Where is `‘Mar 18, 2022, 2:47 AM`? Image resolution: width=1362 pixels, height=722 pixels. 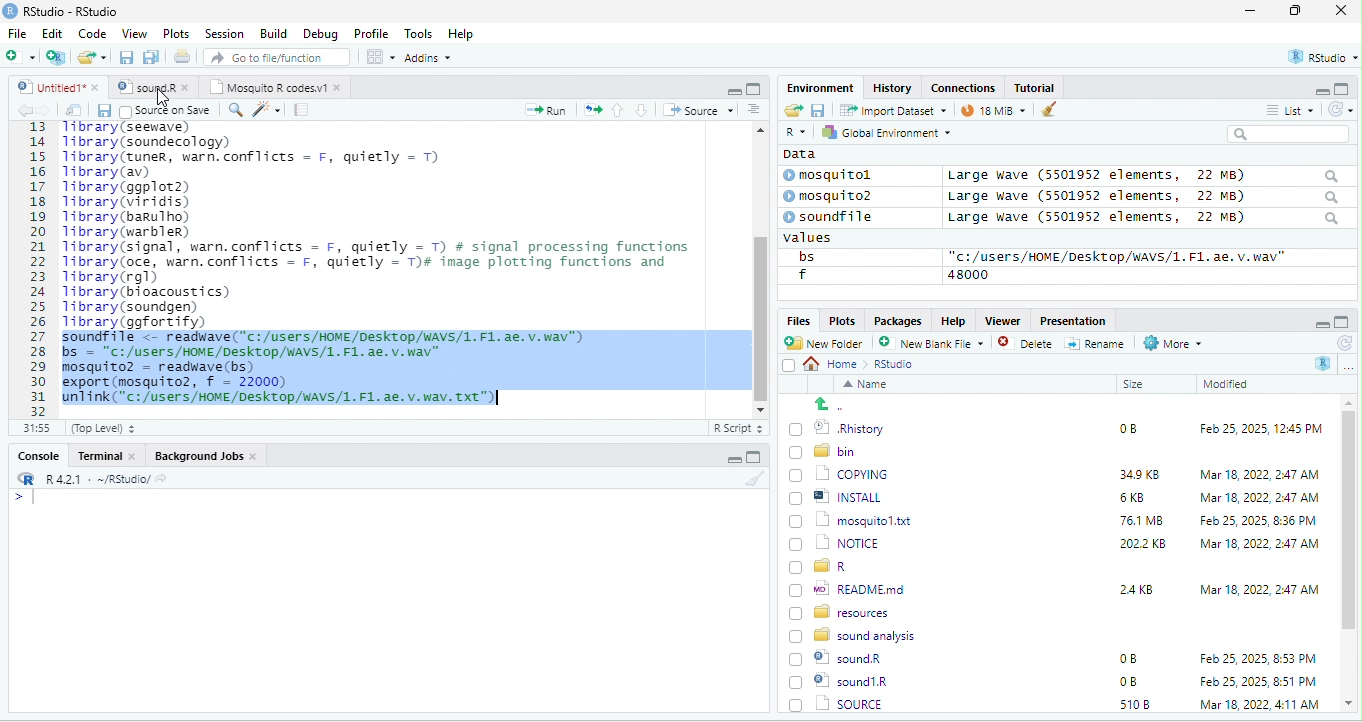
‘Mar 18, 2022, 2:47 AM is located at coordinates (1258, 544).